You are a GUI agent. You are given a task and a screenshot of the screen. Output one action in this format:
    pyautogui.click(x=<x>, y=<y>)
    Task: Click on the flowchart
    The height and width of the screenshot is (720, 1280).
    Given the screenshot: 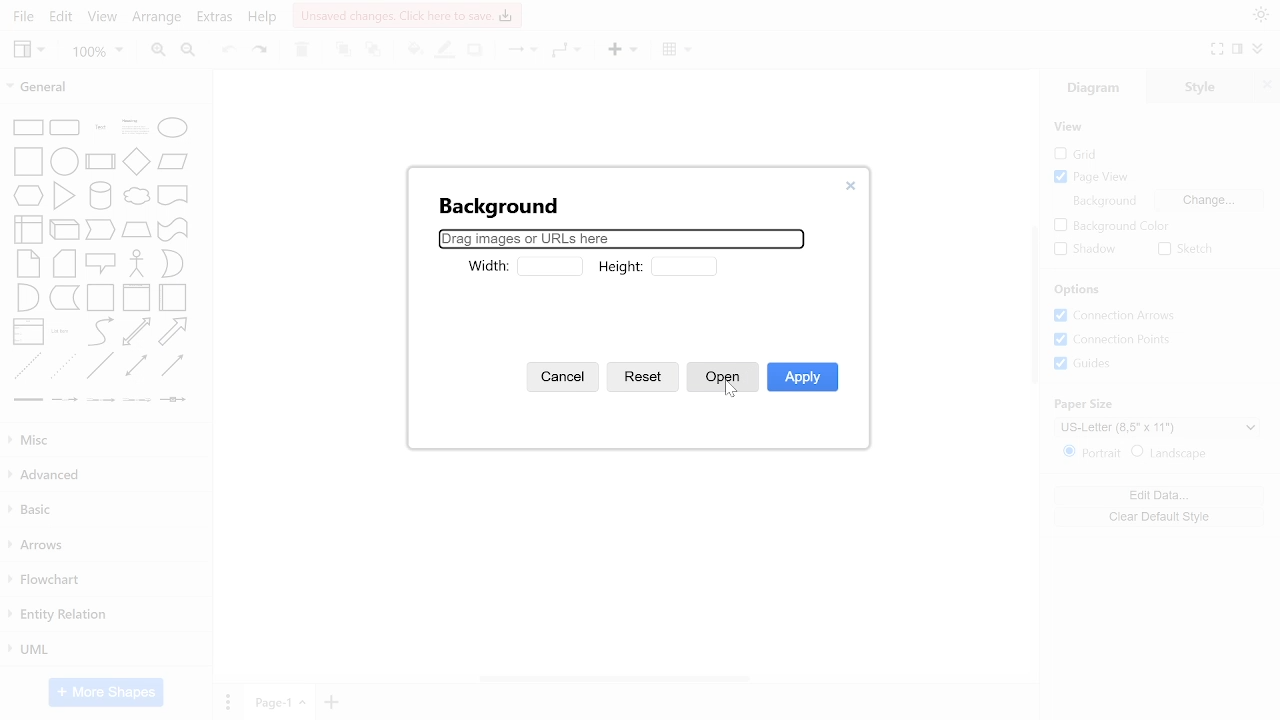 What is the action you would take?
    pyautogui.click(x=102, y=582)
    